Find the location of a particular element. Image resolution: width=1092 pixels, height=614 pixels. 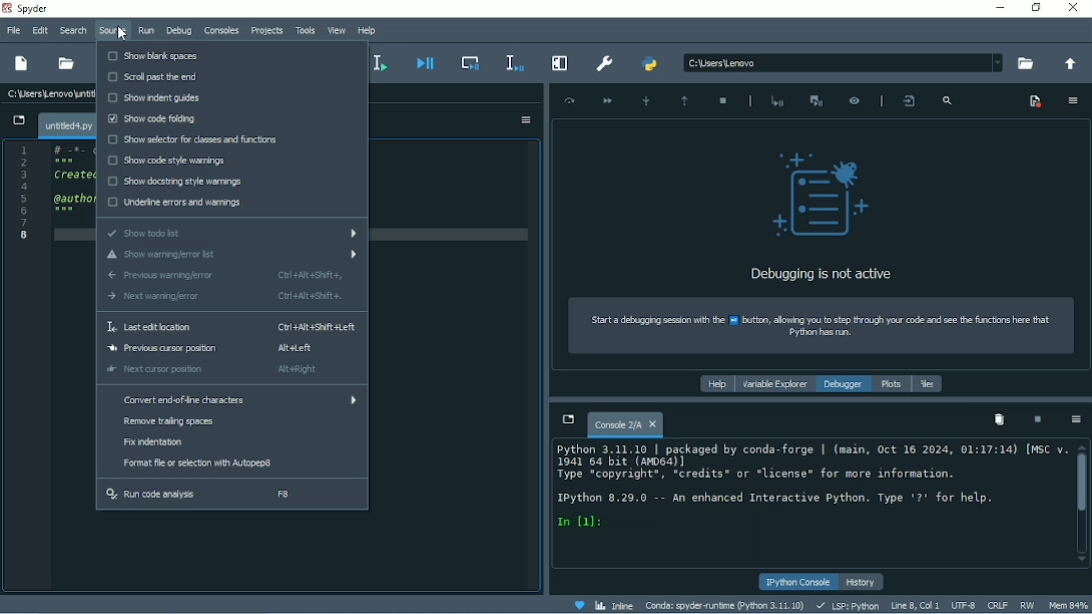

Next cursor position is located at coordinates (228, 369).